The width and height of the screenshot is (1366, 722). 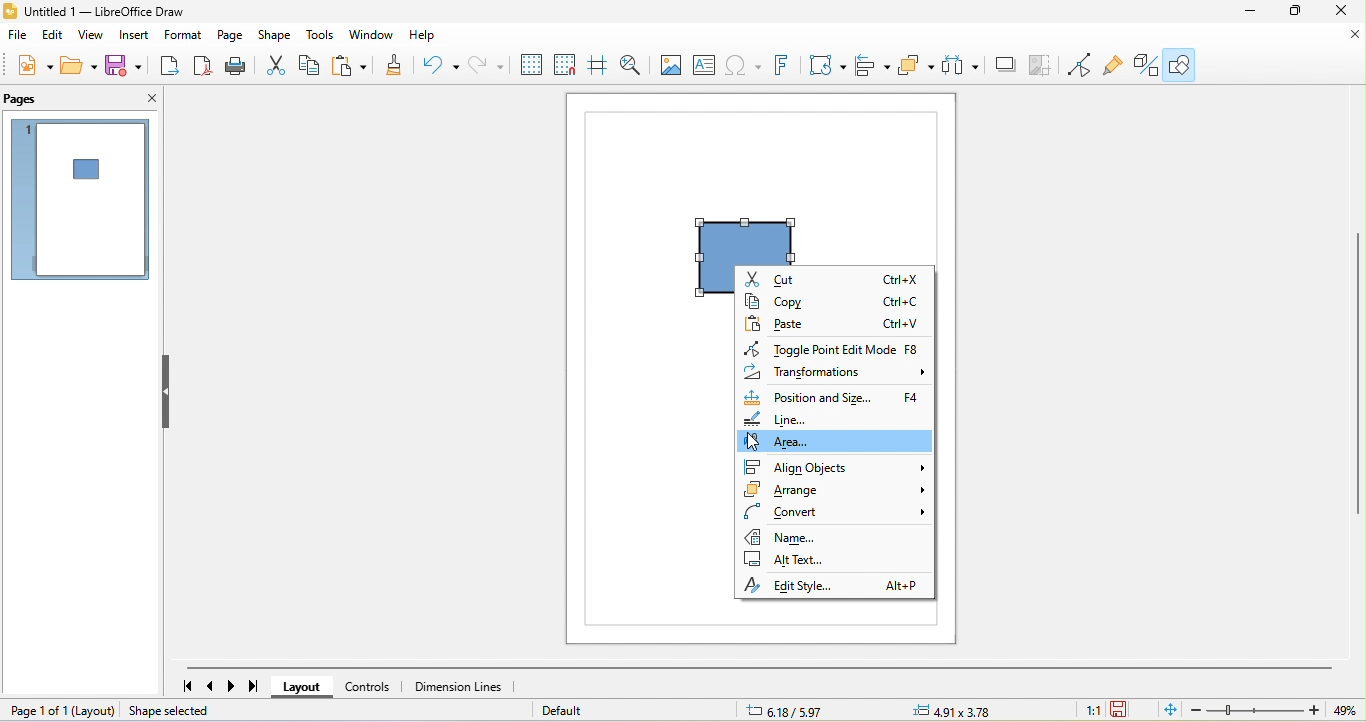 What do you see at coordinates (529, 65) in the screenshot?
I see `display grid` at bounding box center [529, 65].